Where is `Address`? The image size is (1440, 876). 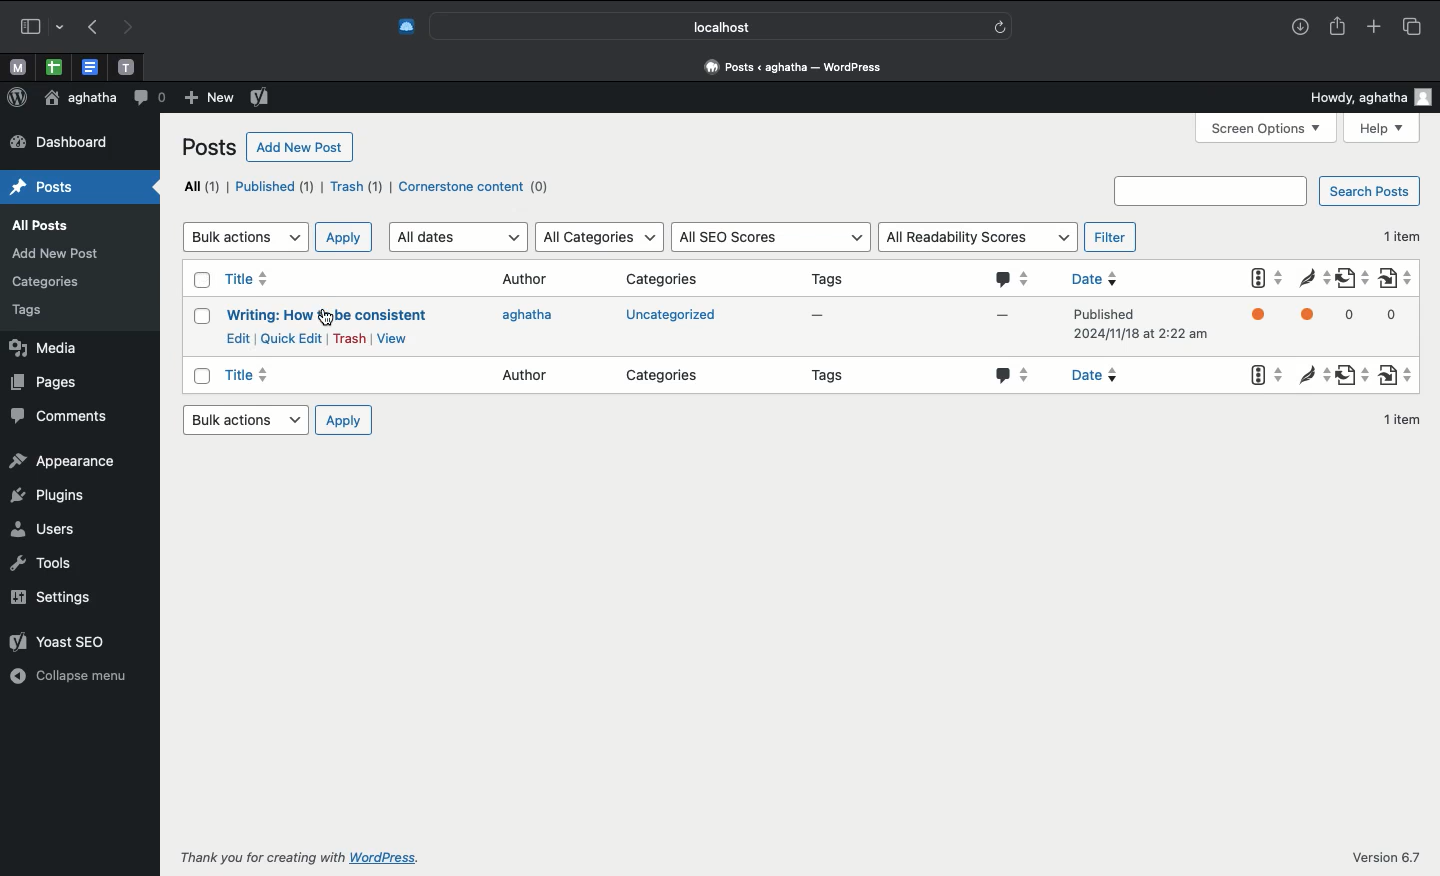 Address is located at coordinates (797, 67).